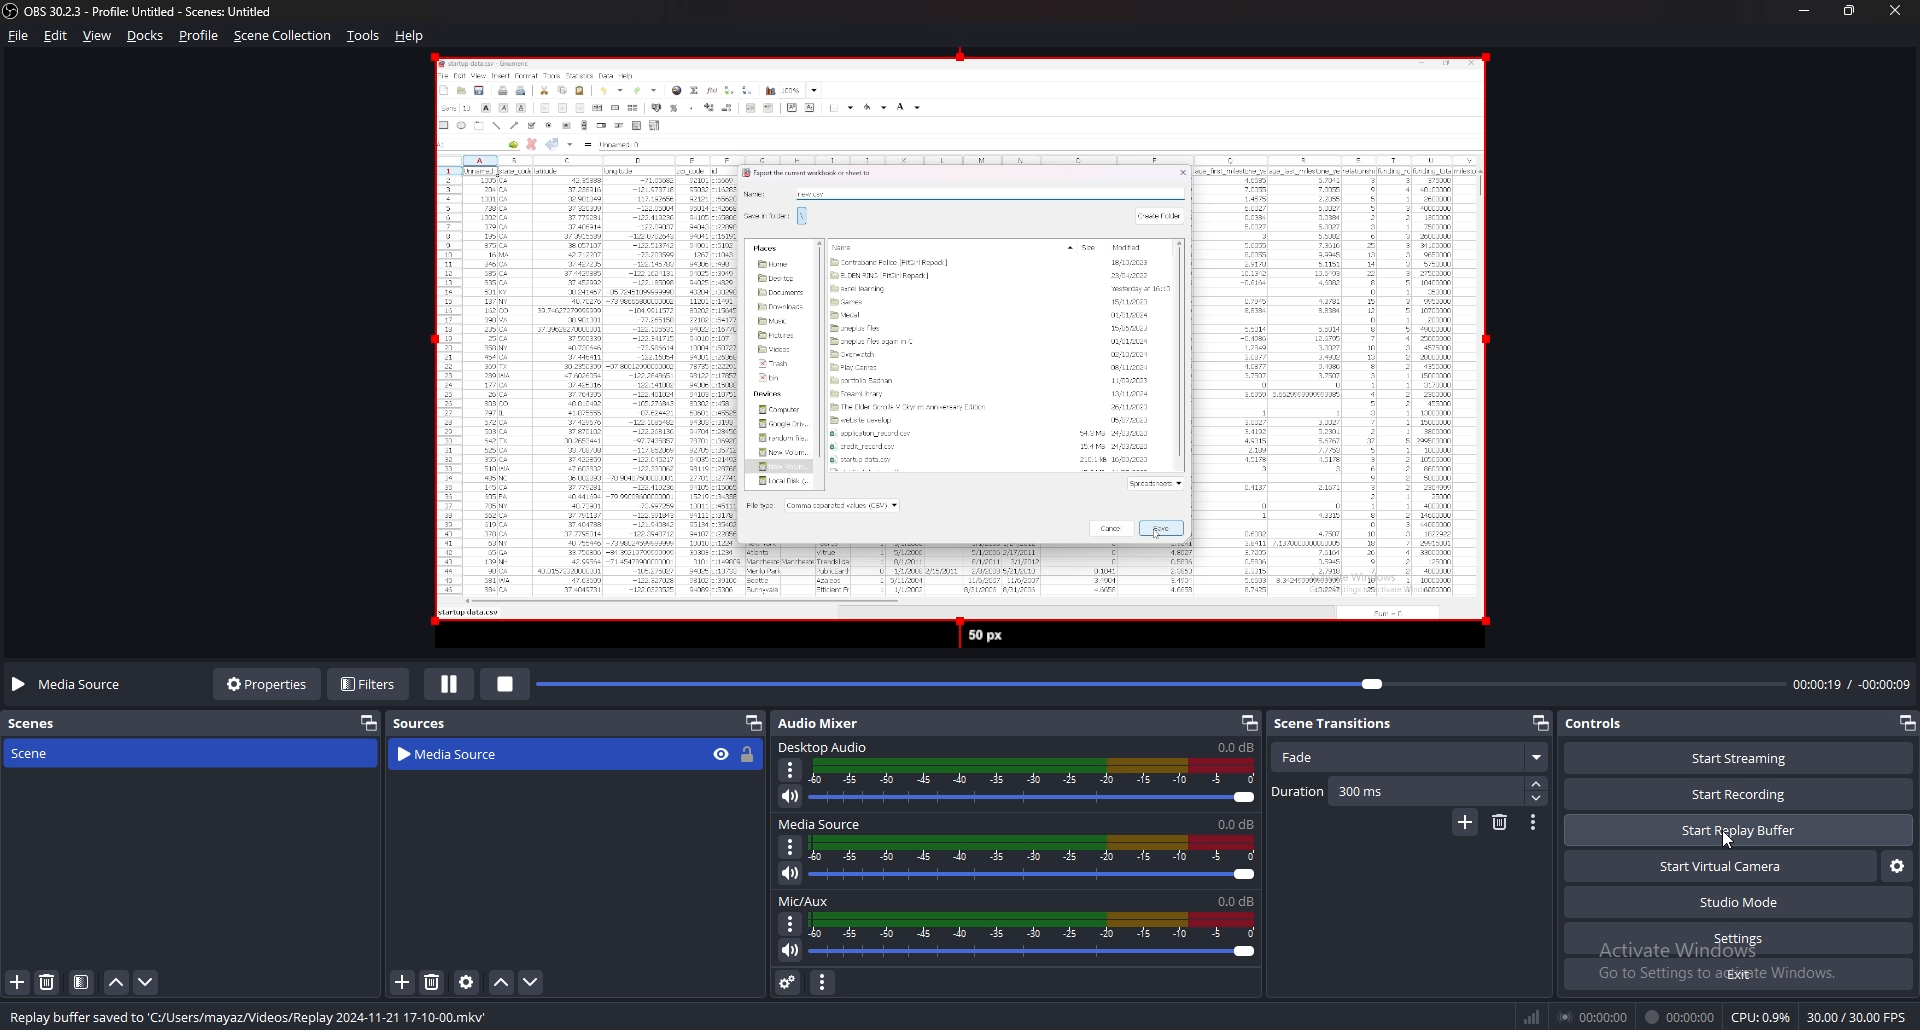 This screenshot has width=1920, height=1030. Describe the element at coordinates (1906, 723) in the screenshot. I see `pop out` at that location.